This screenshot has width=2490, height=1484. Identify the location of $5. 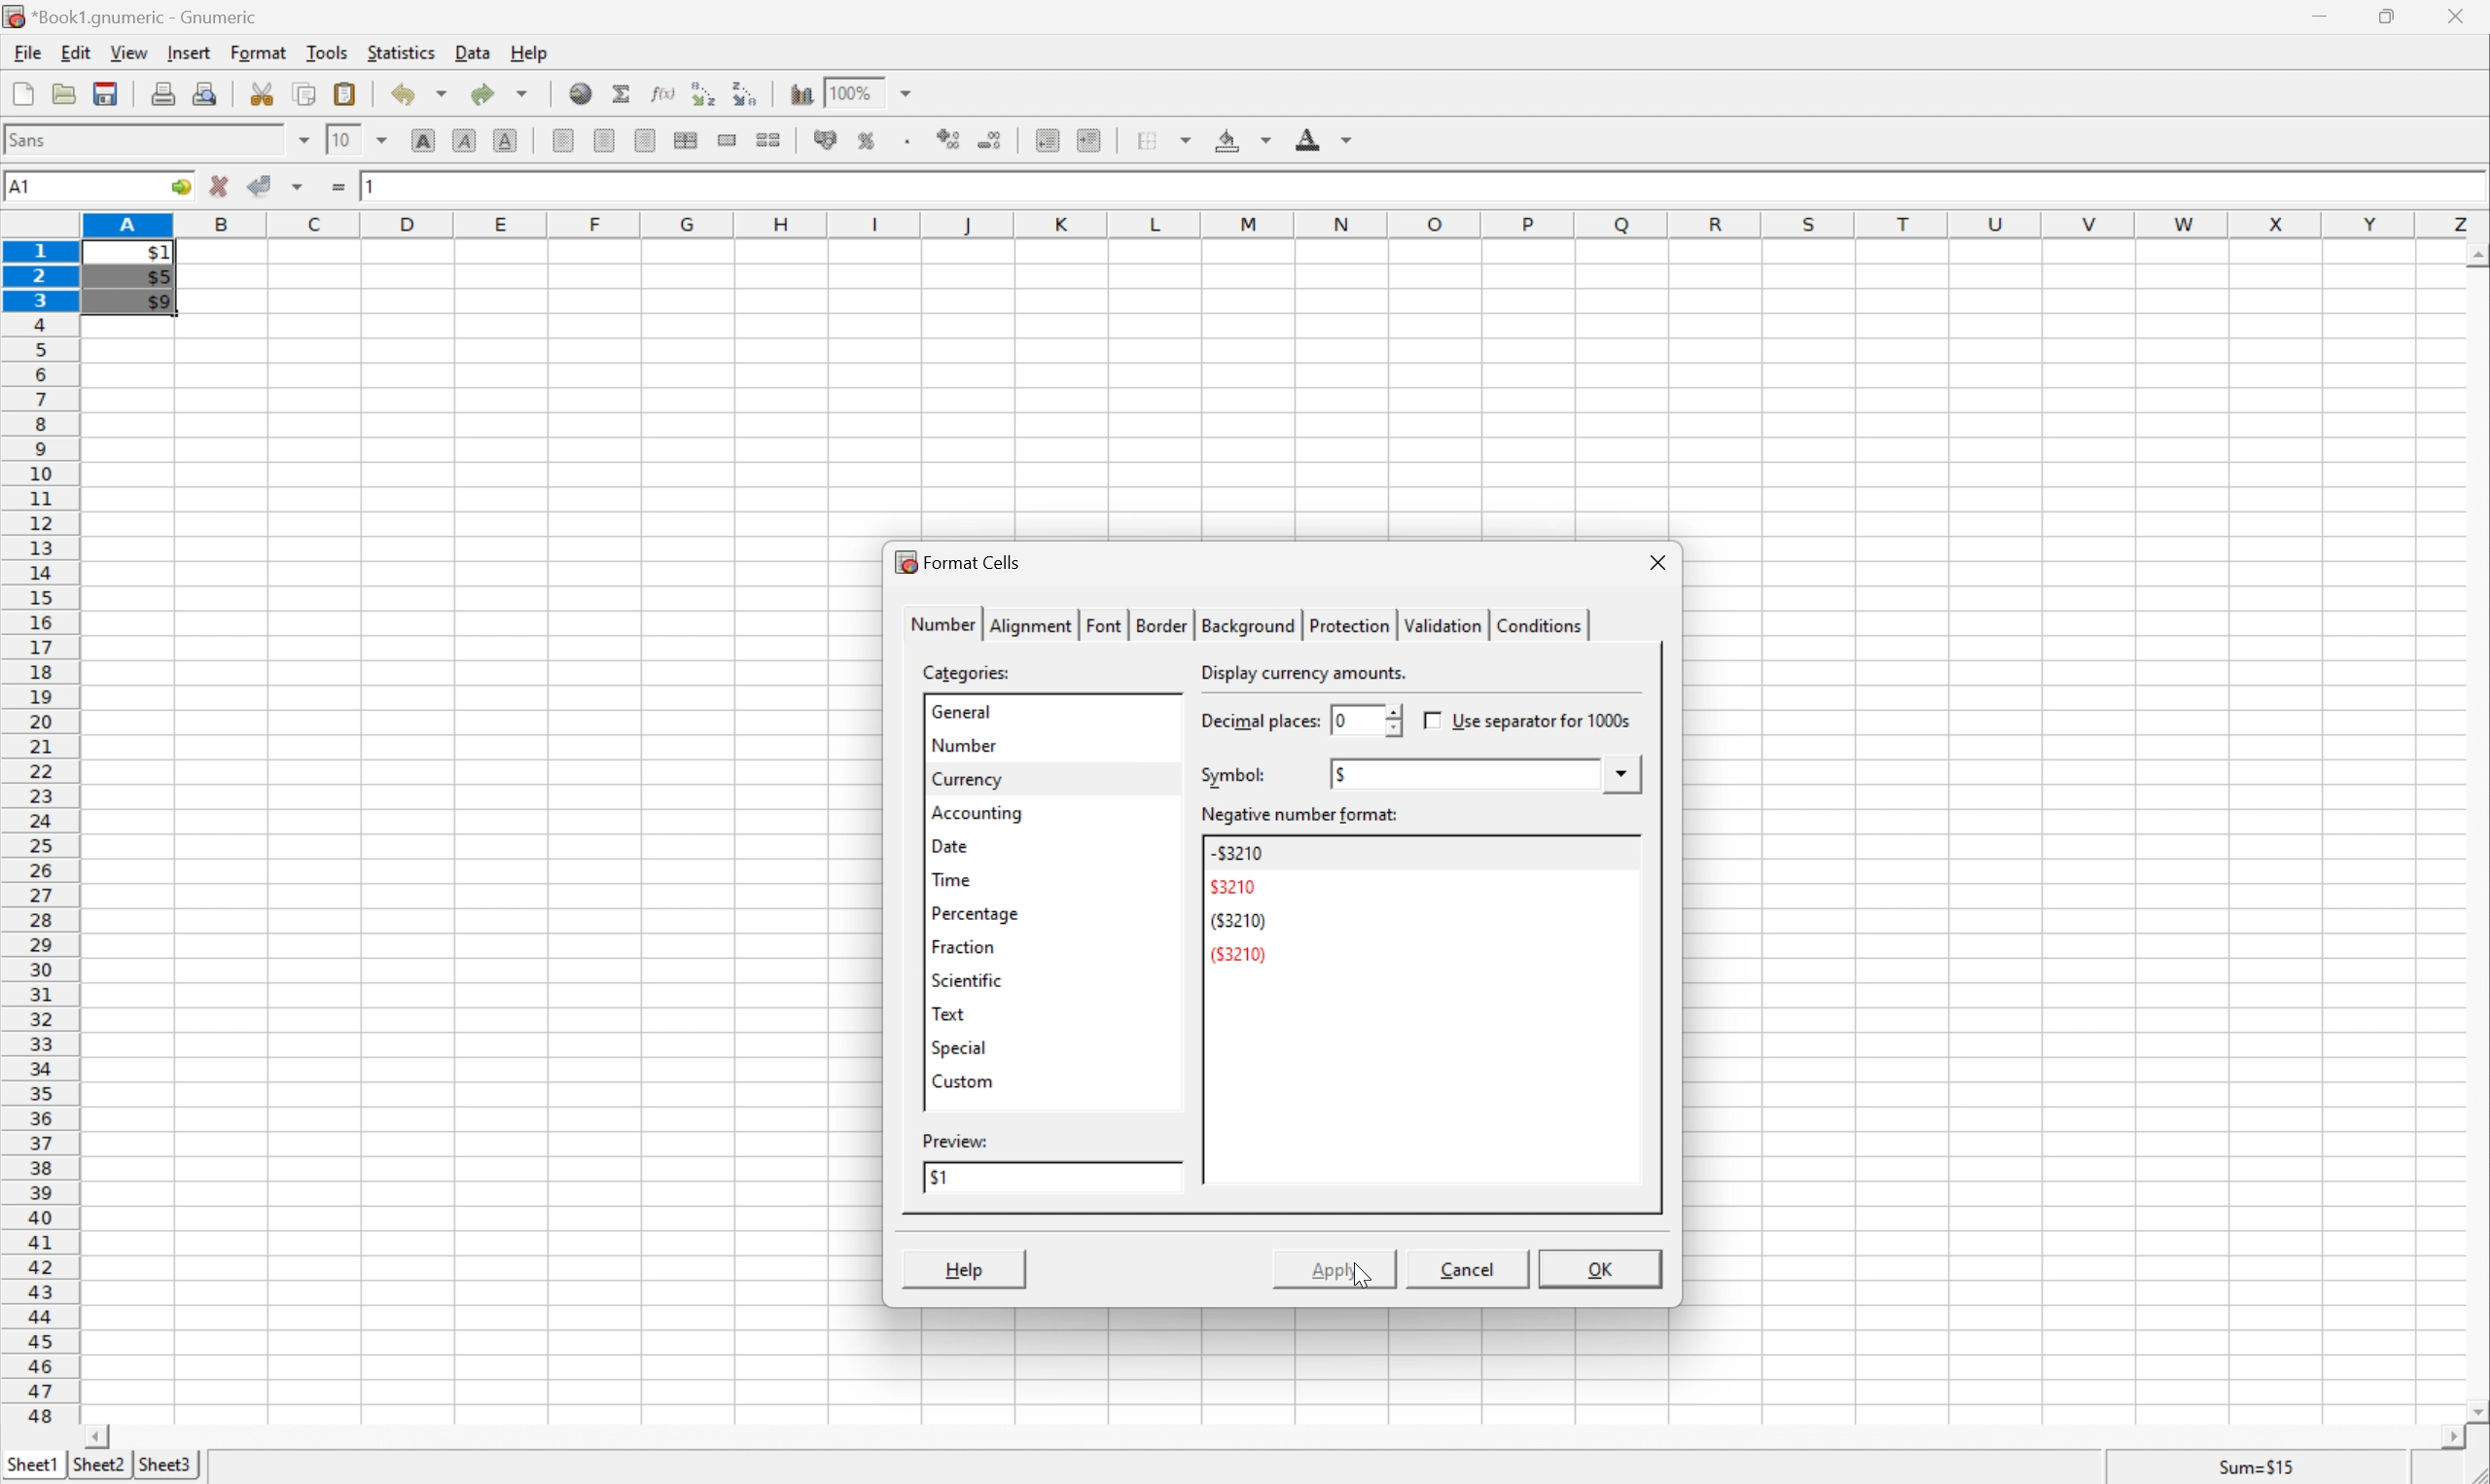
(153, 280).